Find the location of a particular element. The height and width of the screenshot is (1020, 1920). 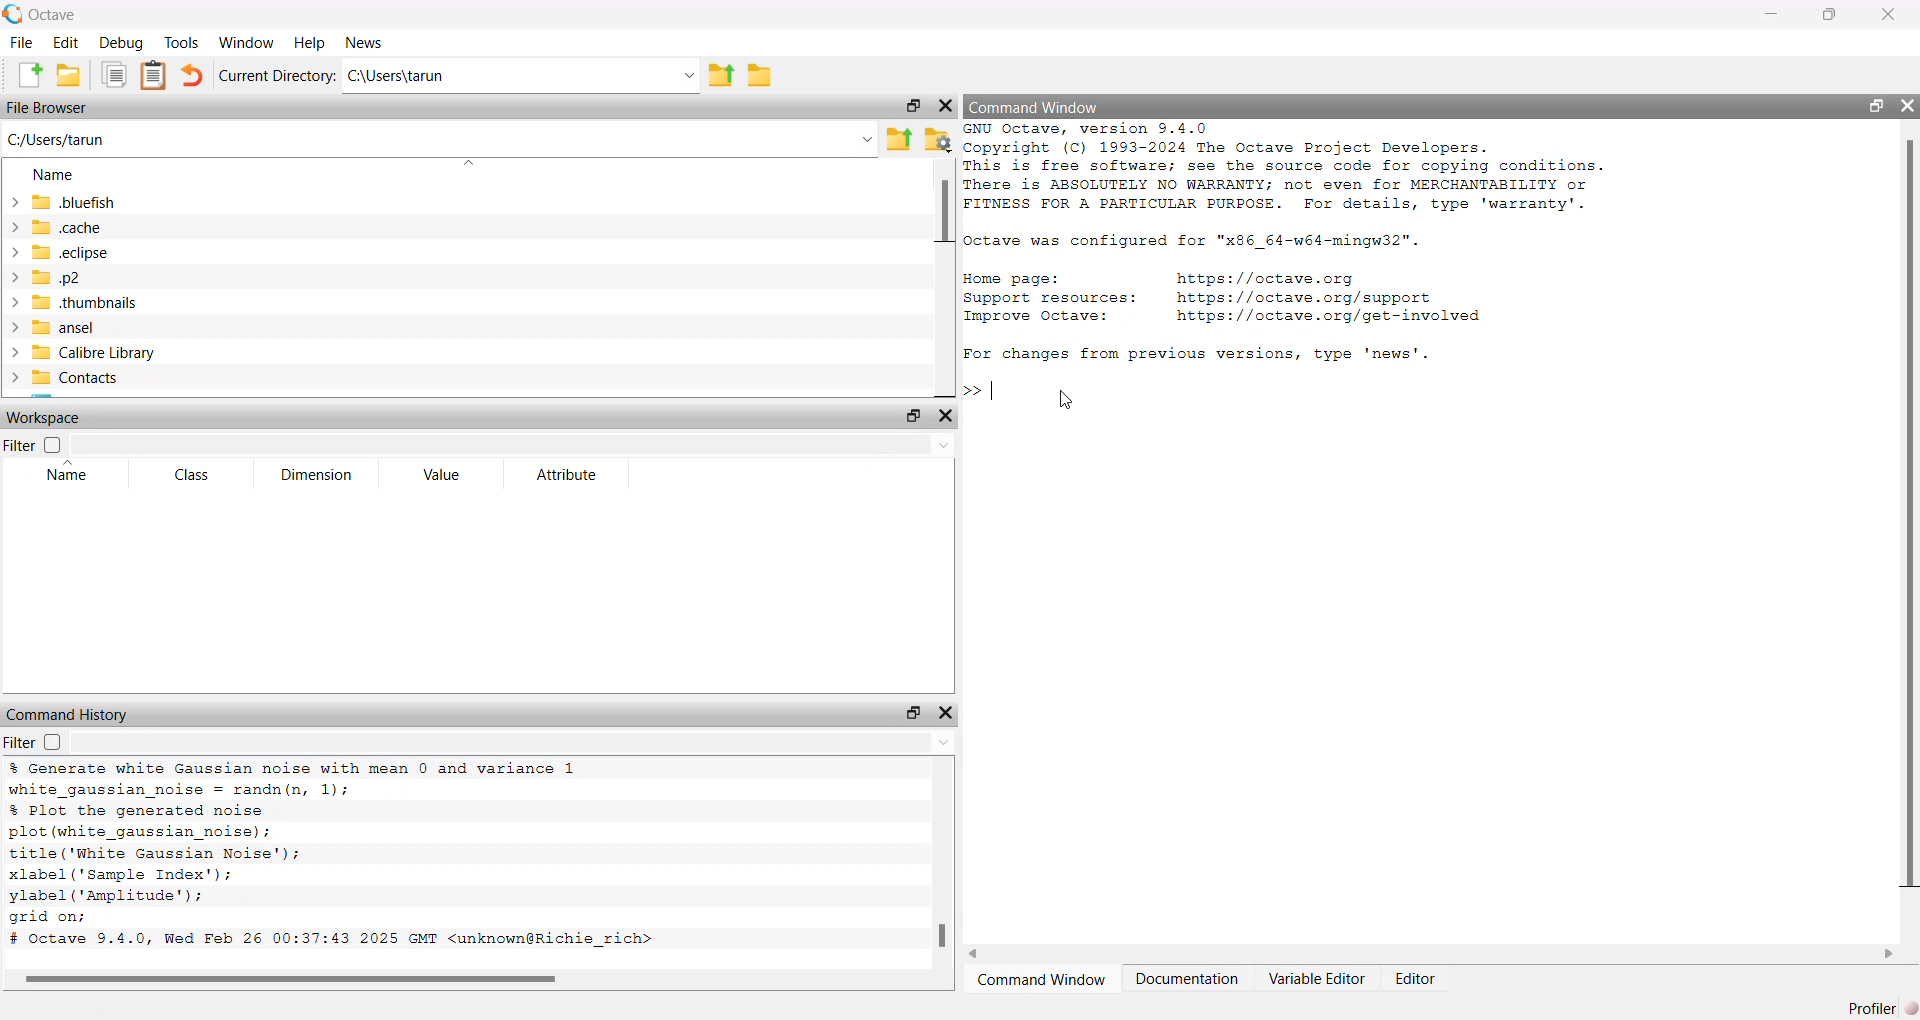

dropdown is located at coordinates (514, 742).